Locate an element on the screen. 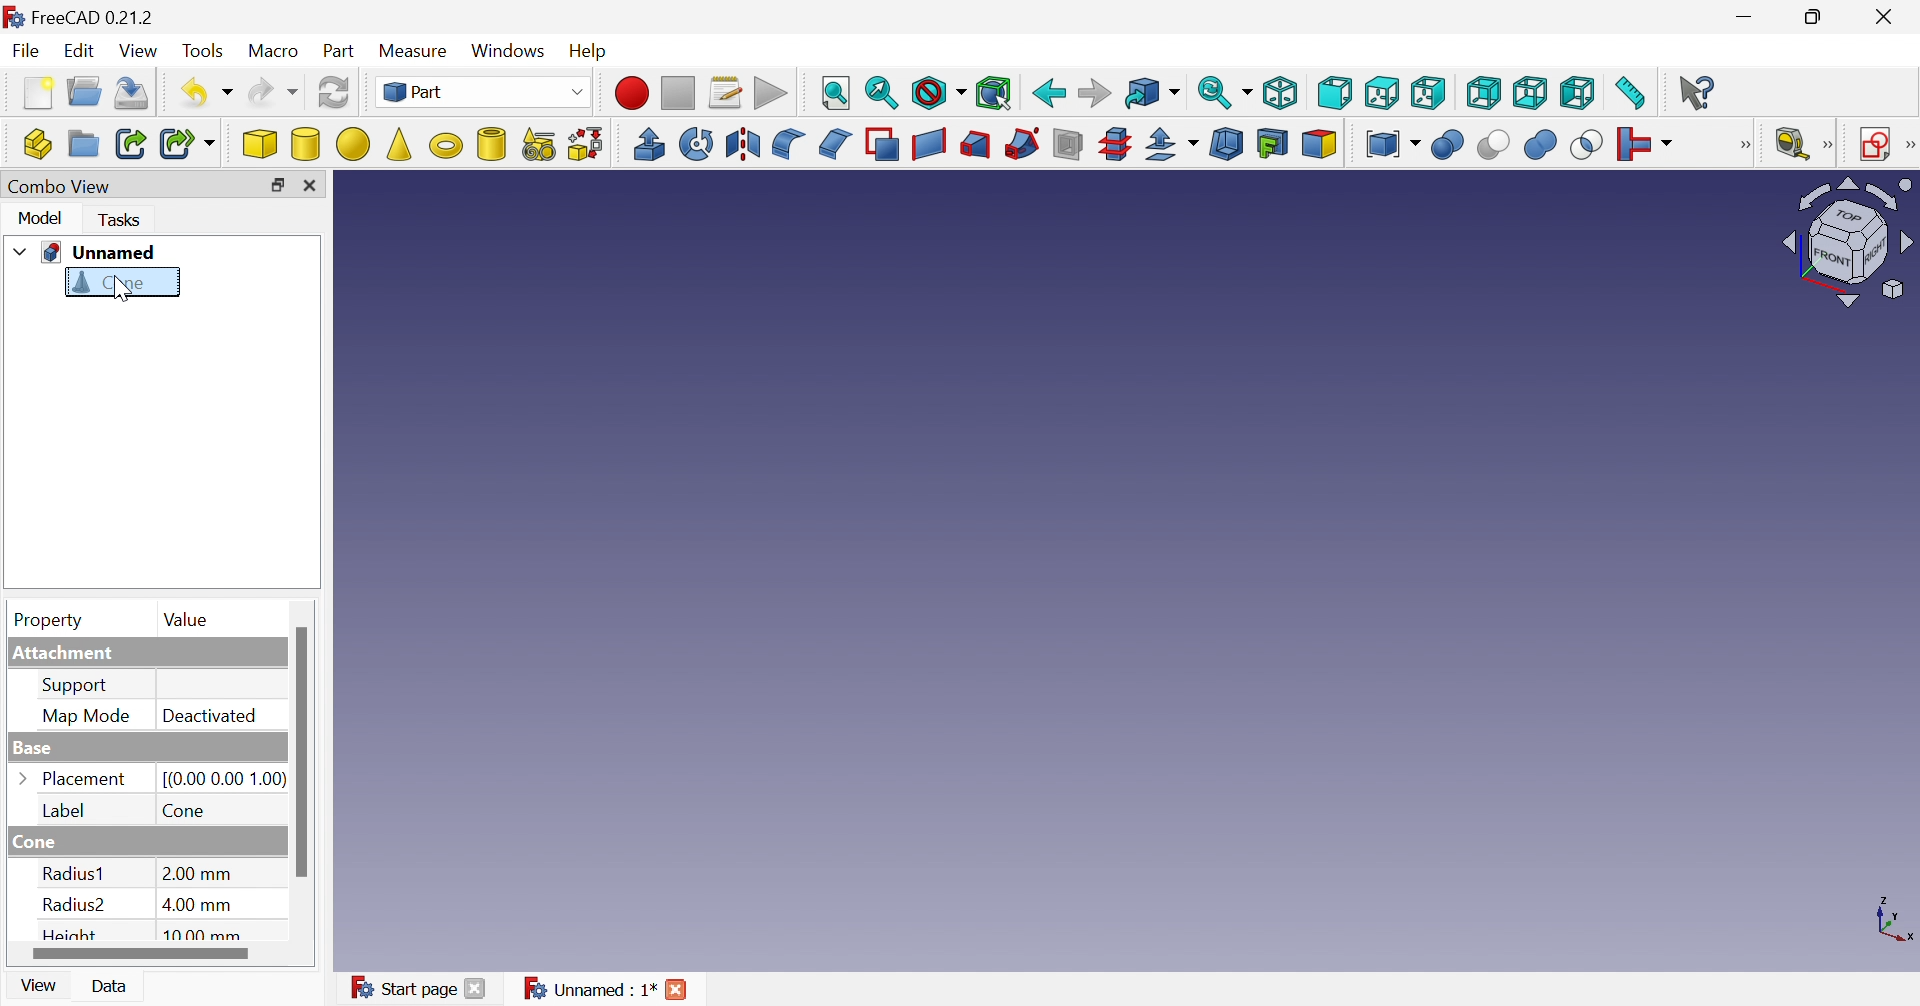  FreeCAD 0.21.2 (Application details) is located at coordinates (79, 15).